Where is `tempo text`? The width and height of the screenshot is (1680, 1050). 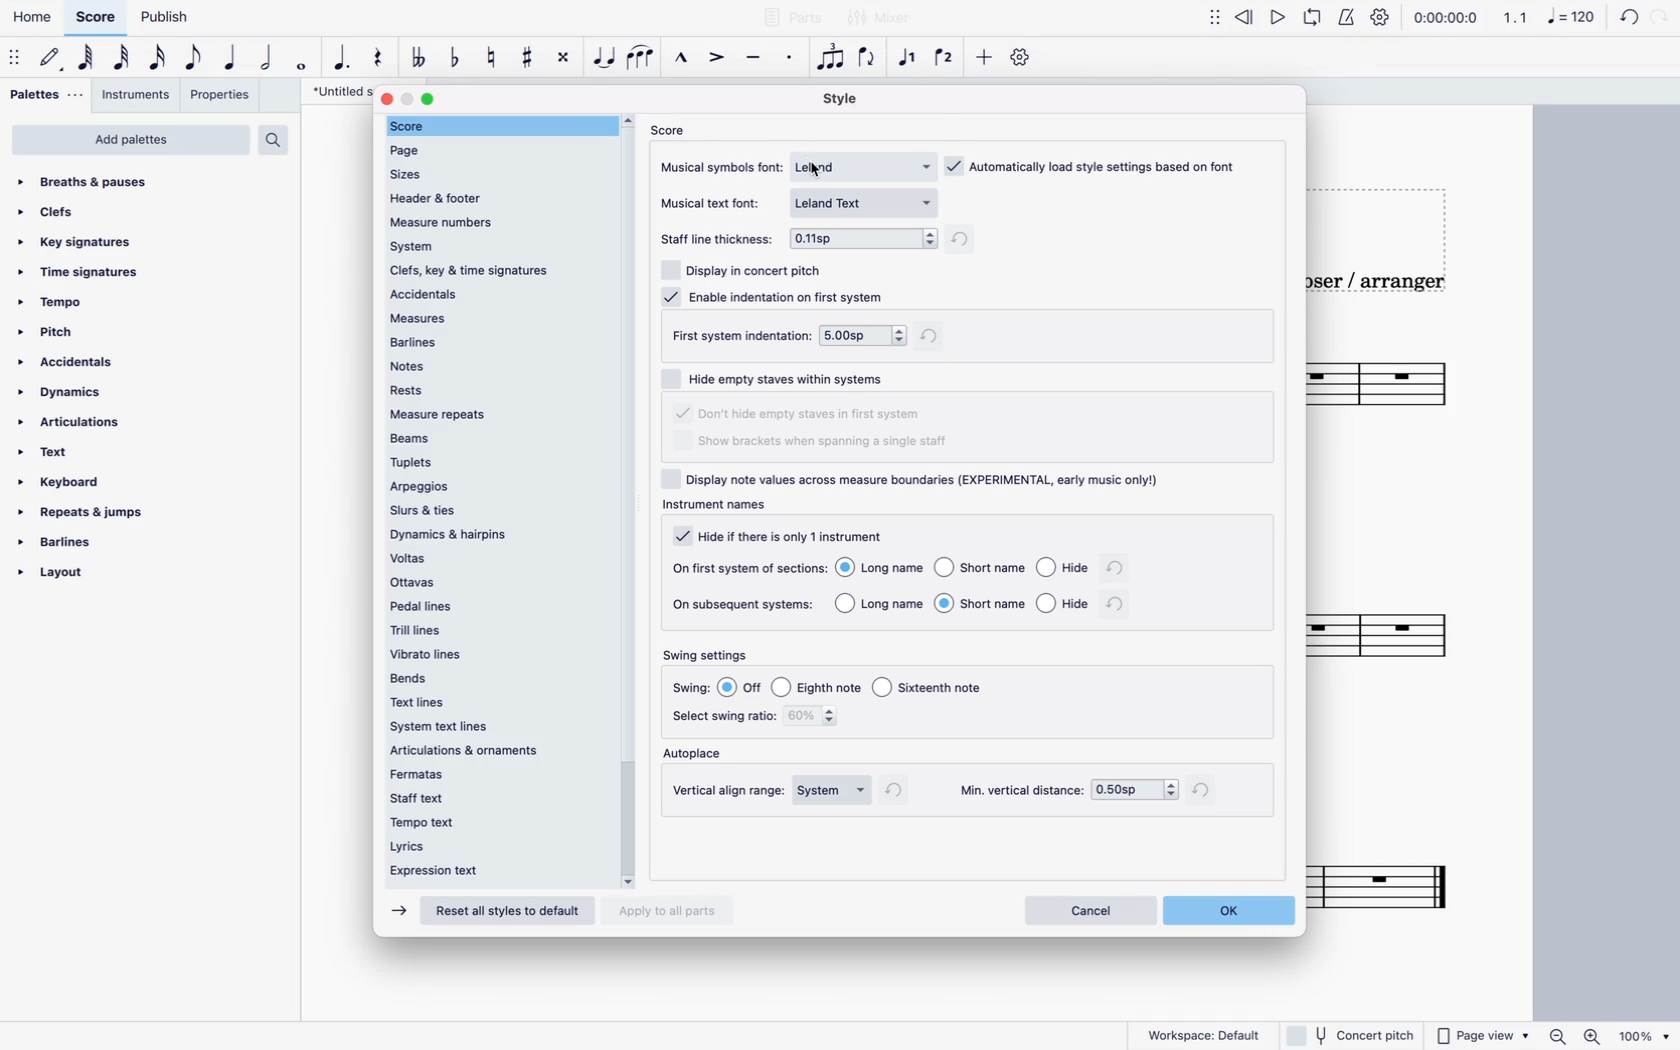
tempo text is located at coordinates (493, 823).